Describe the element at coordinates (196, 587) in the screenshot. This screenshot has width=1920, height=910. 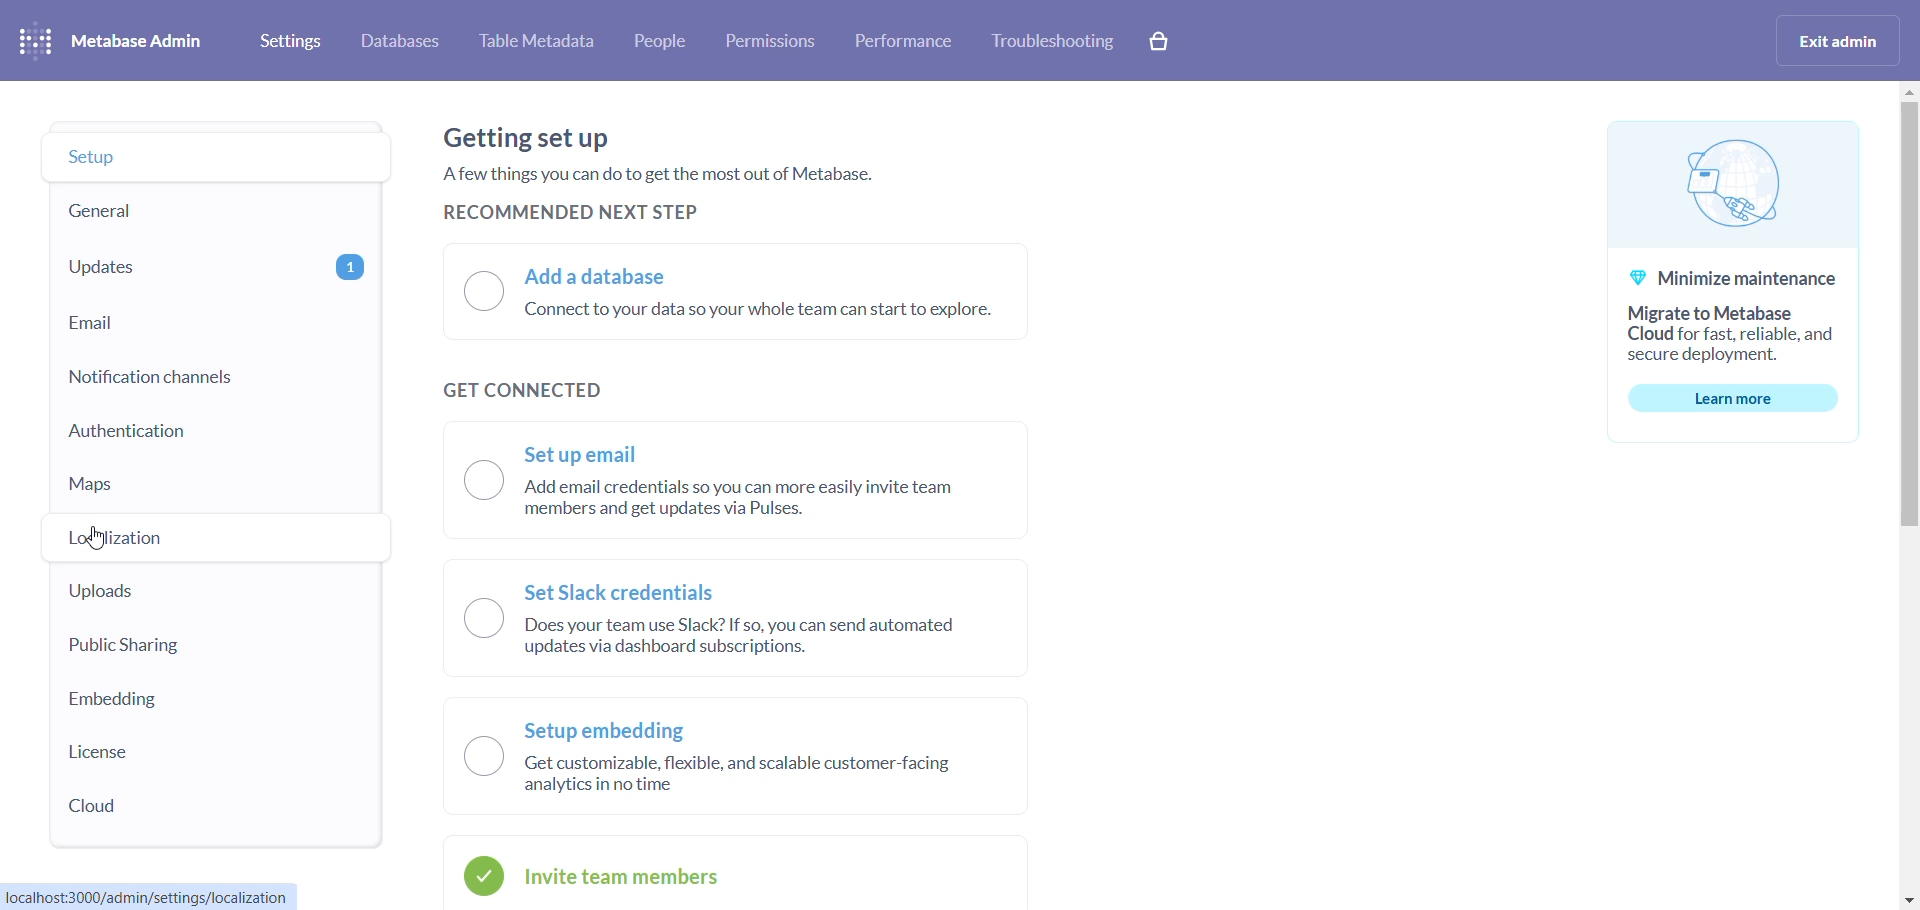
I see `uploads` at that location.